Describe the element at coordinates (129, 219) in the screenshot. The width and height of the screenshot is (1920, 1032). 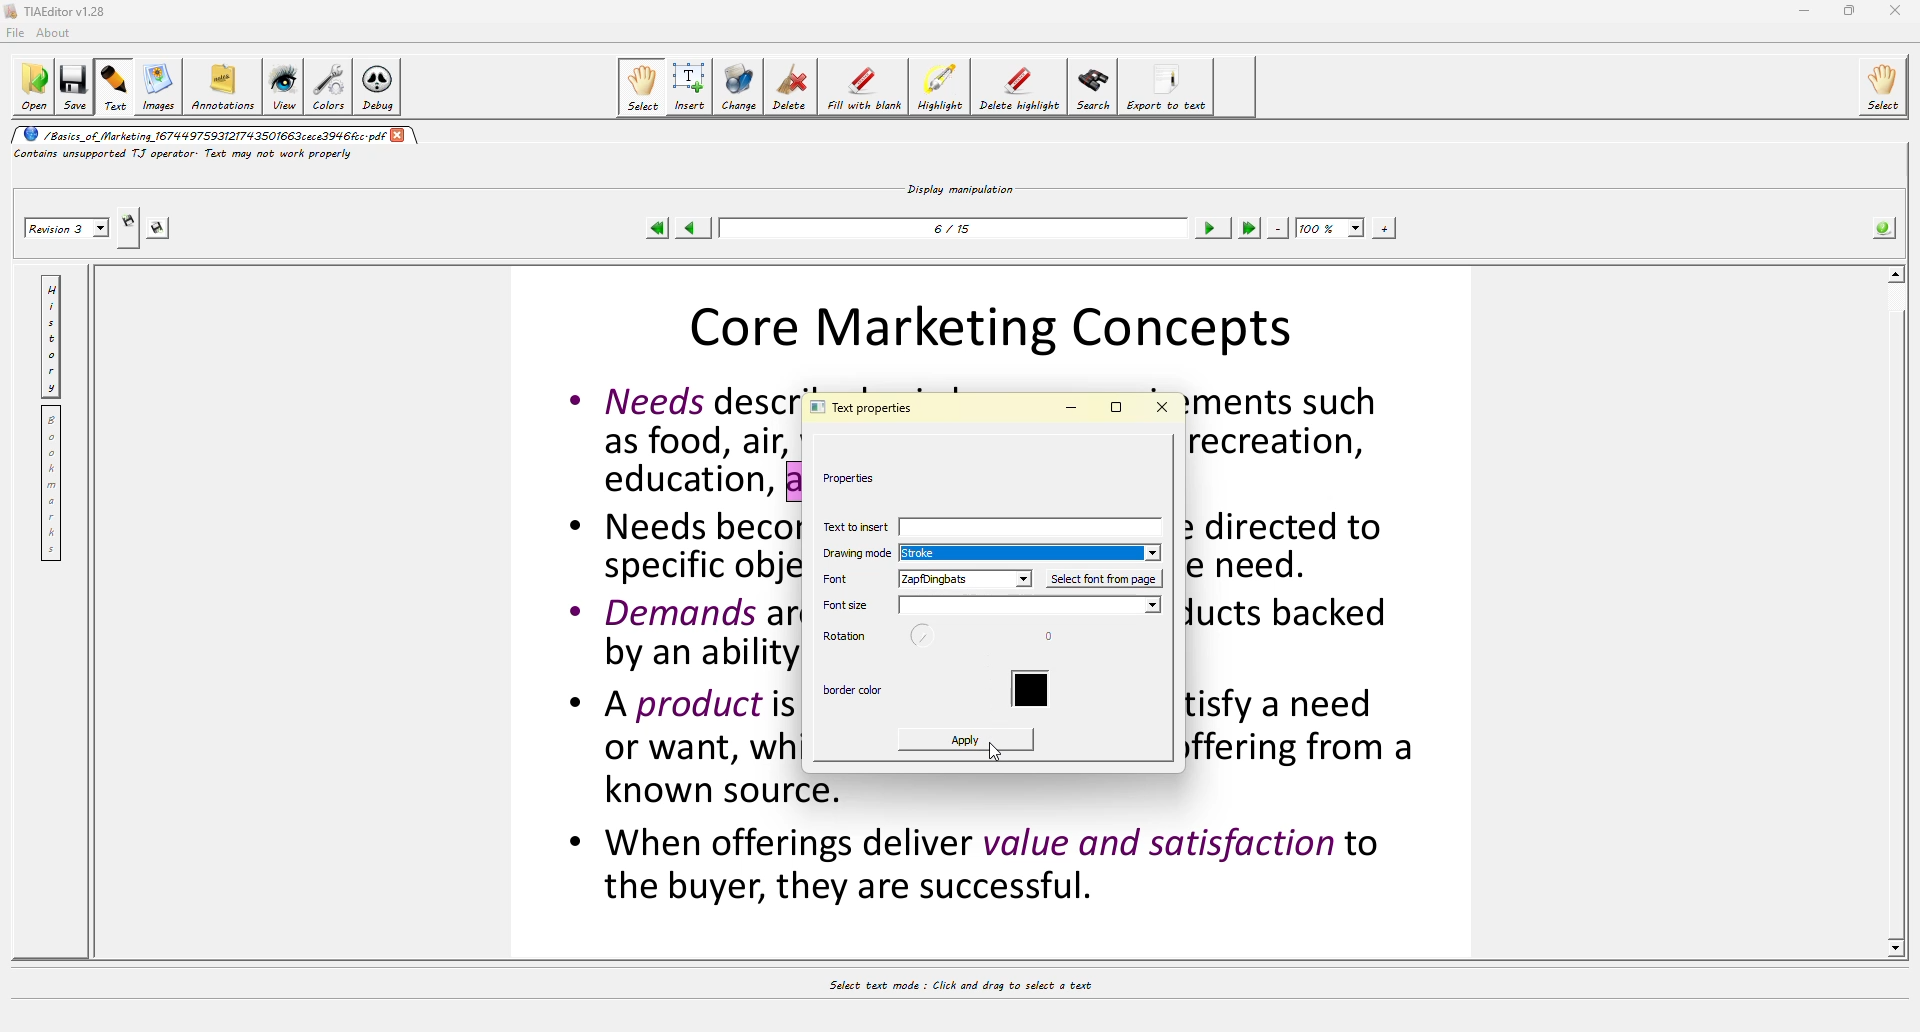
I see `create new revision` at that location.